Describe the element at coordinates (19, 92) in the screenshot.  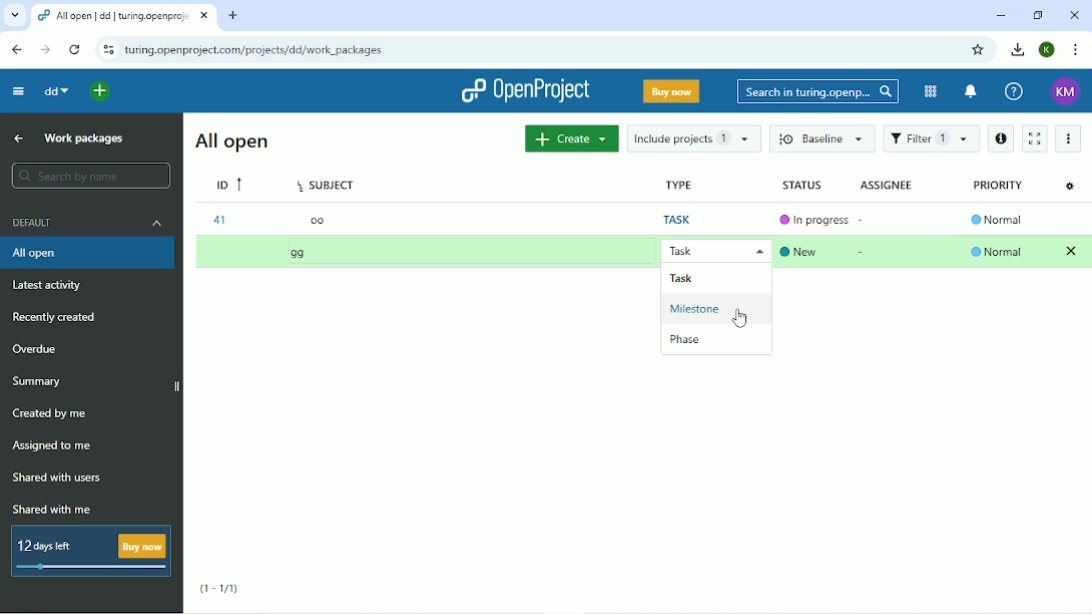
I see `Collapse project menu` at that location.